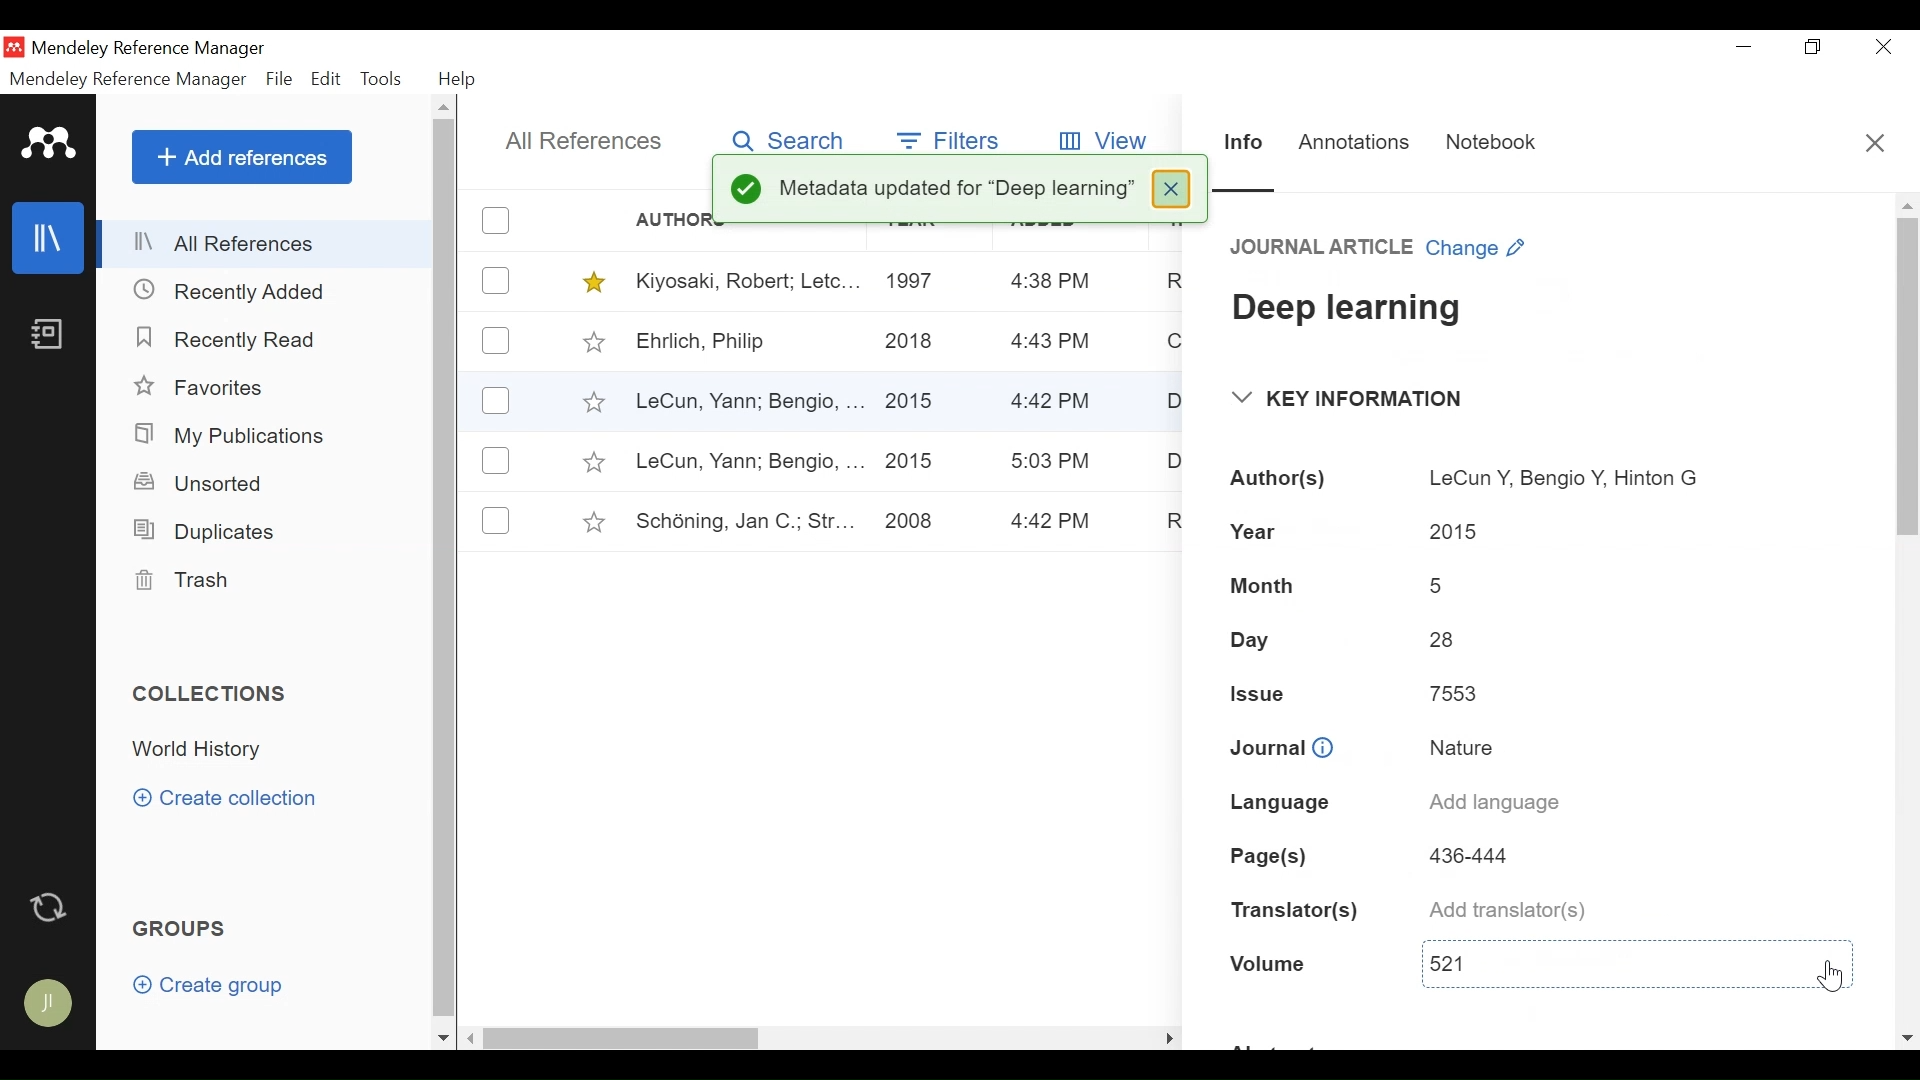  Describe the element at coordinates (1481, 852) in the screenshot. I see `436-444` at that location.